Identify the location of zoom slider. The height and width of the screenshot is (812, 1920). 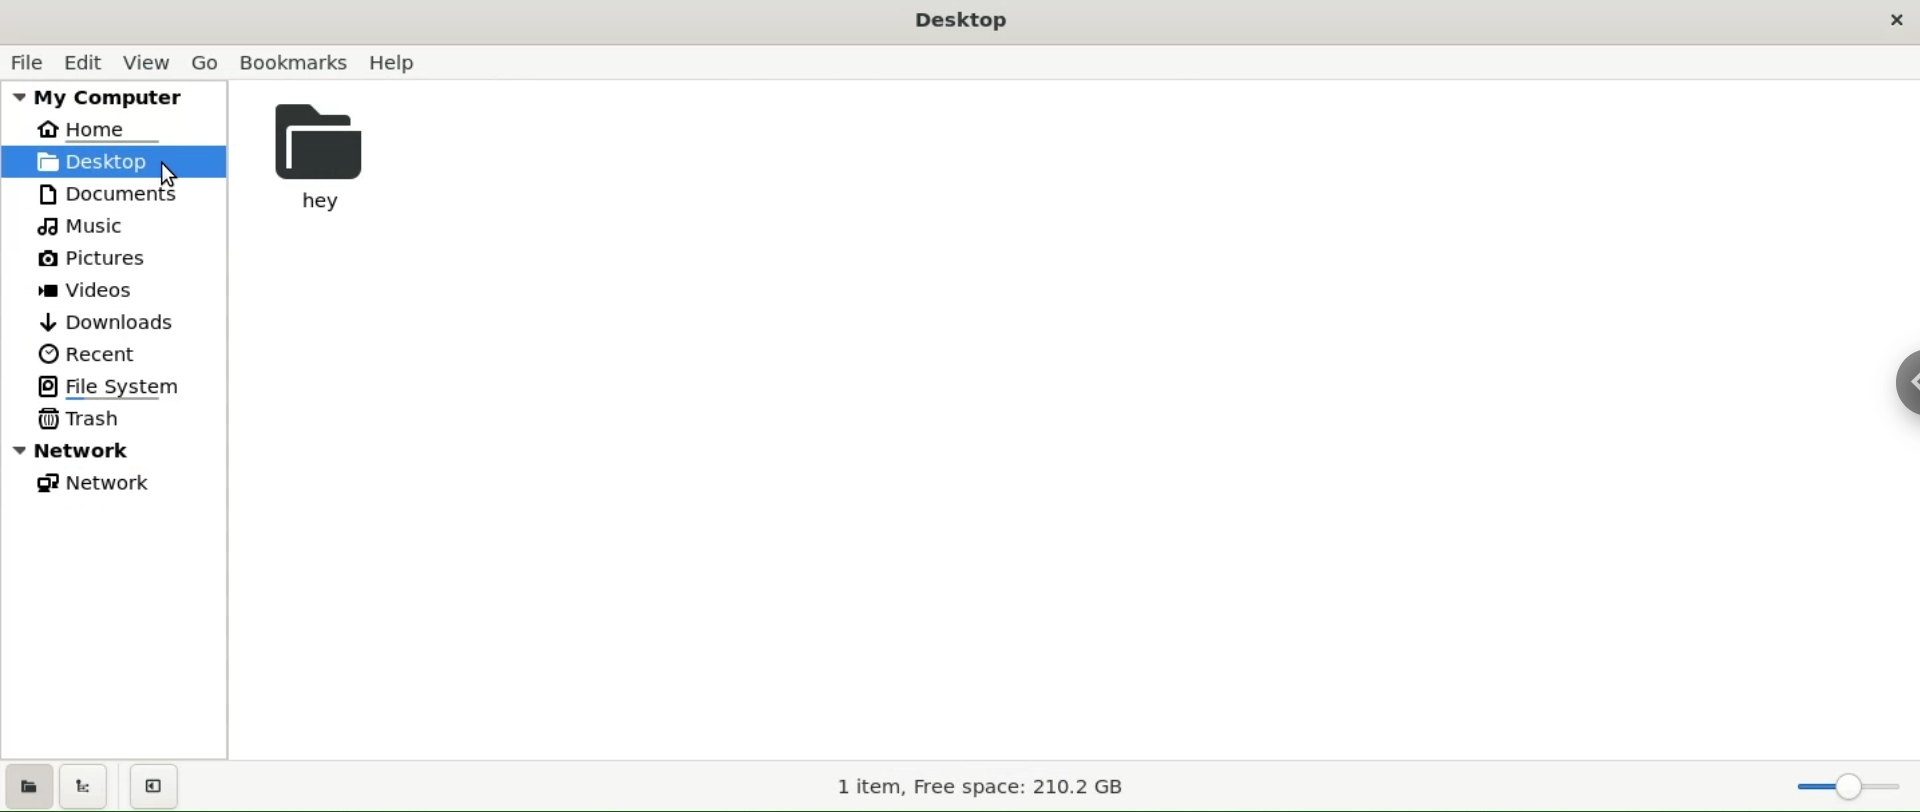
(1831, 782).